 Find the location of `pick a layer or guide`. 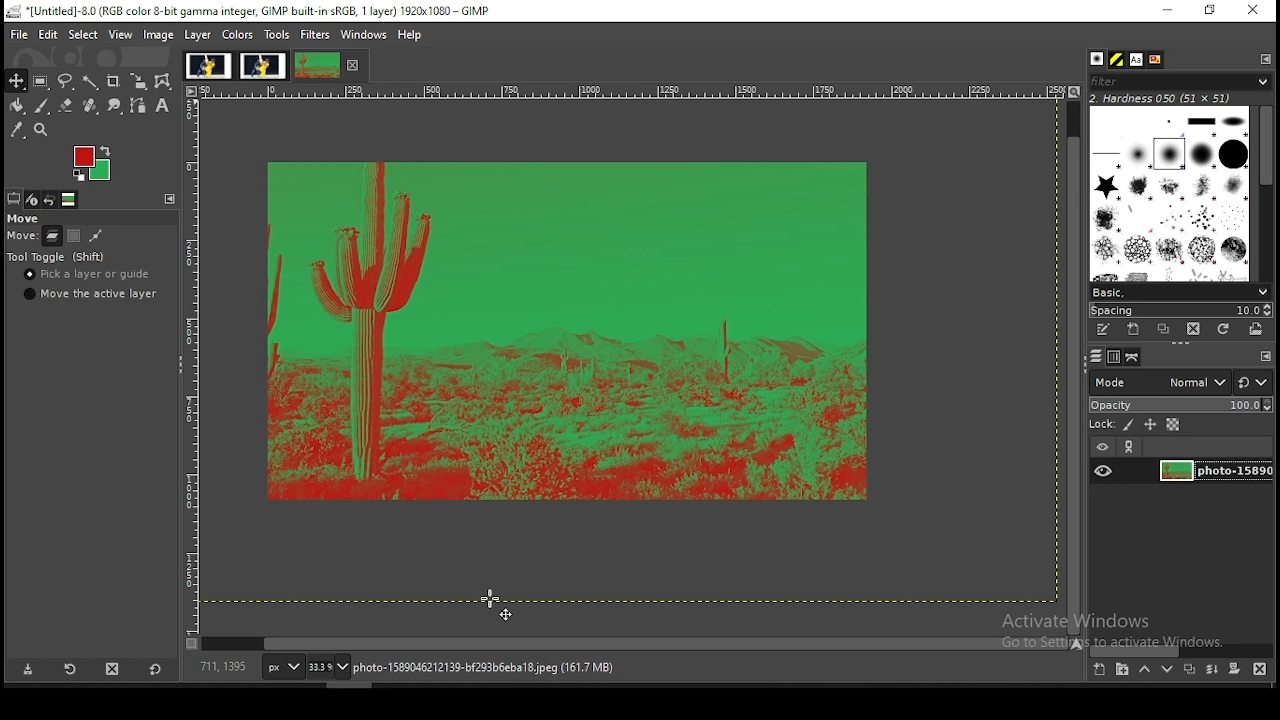

pick a layer or guide is located at coordinates (87, 274).